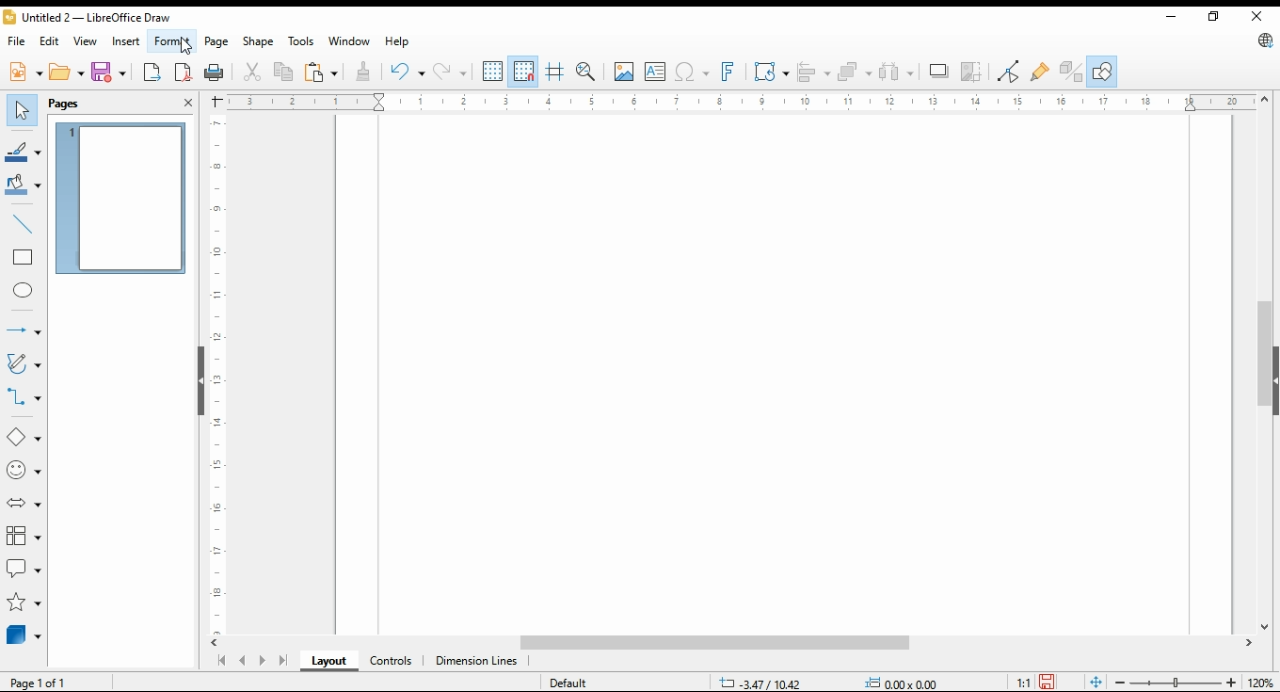 This screenshot has height=692, width=1280. Describe the element at coordinates (587, 72) in the screenshot. I see `pan and zoom` at that location.